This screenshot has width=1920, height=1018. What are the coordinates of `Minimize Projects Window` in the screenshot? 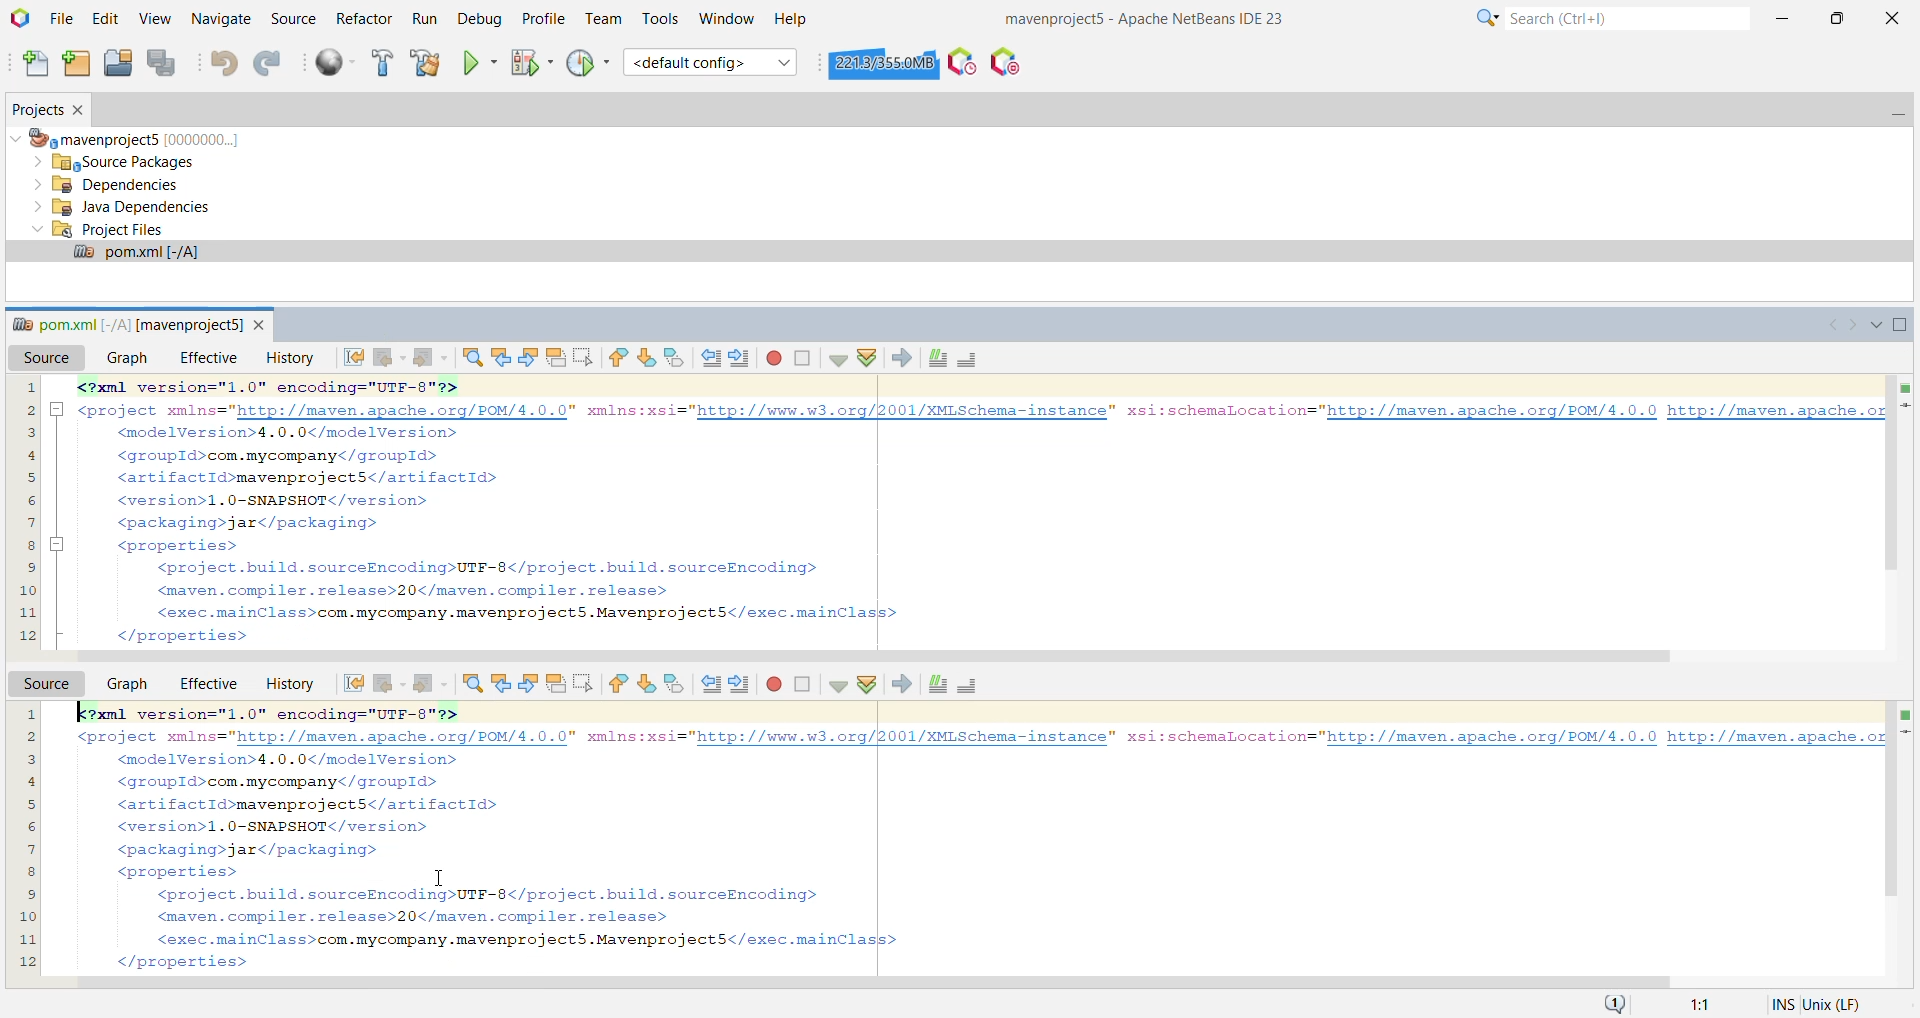 It's located at (1895, 111).